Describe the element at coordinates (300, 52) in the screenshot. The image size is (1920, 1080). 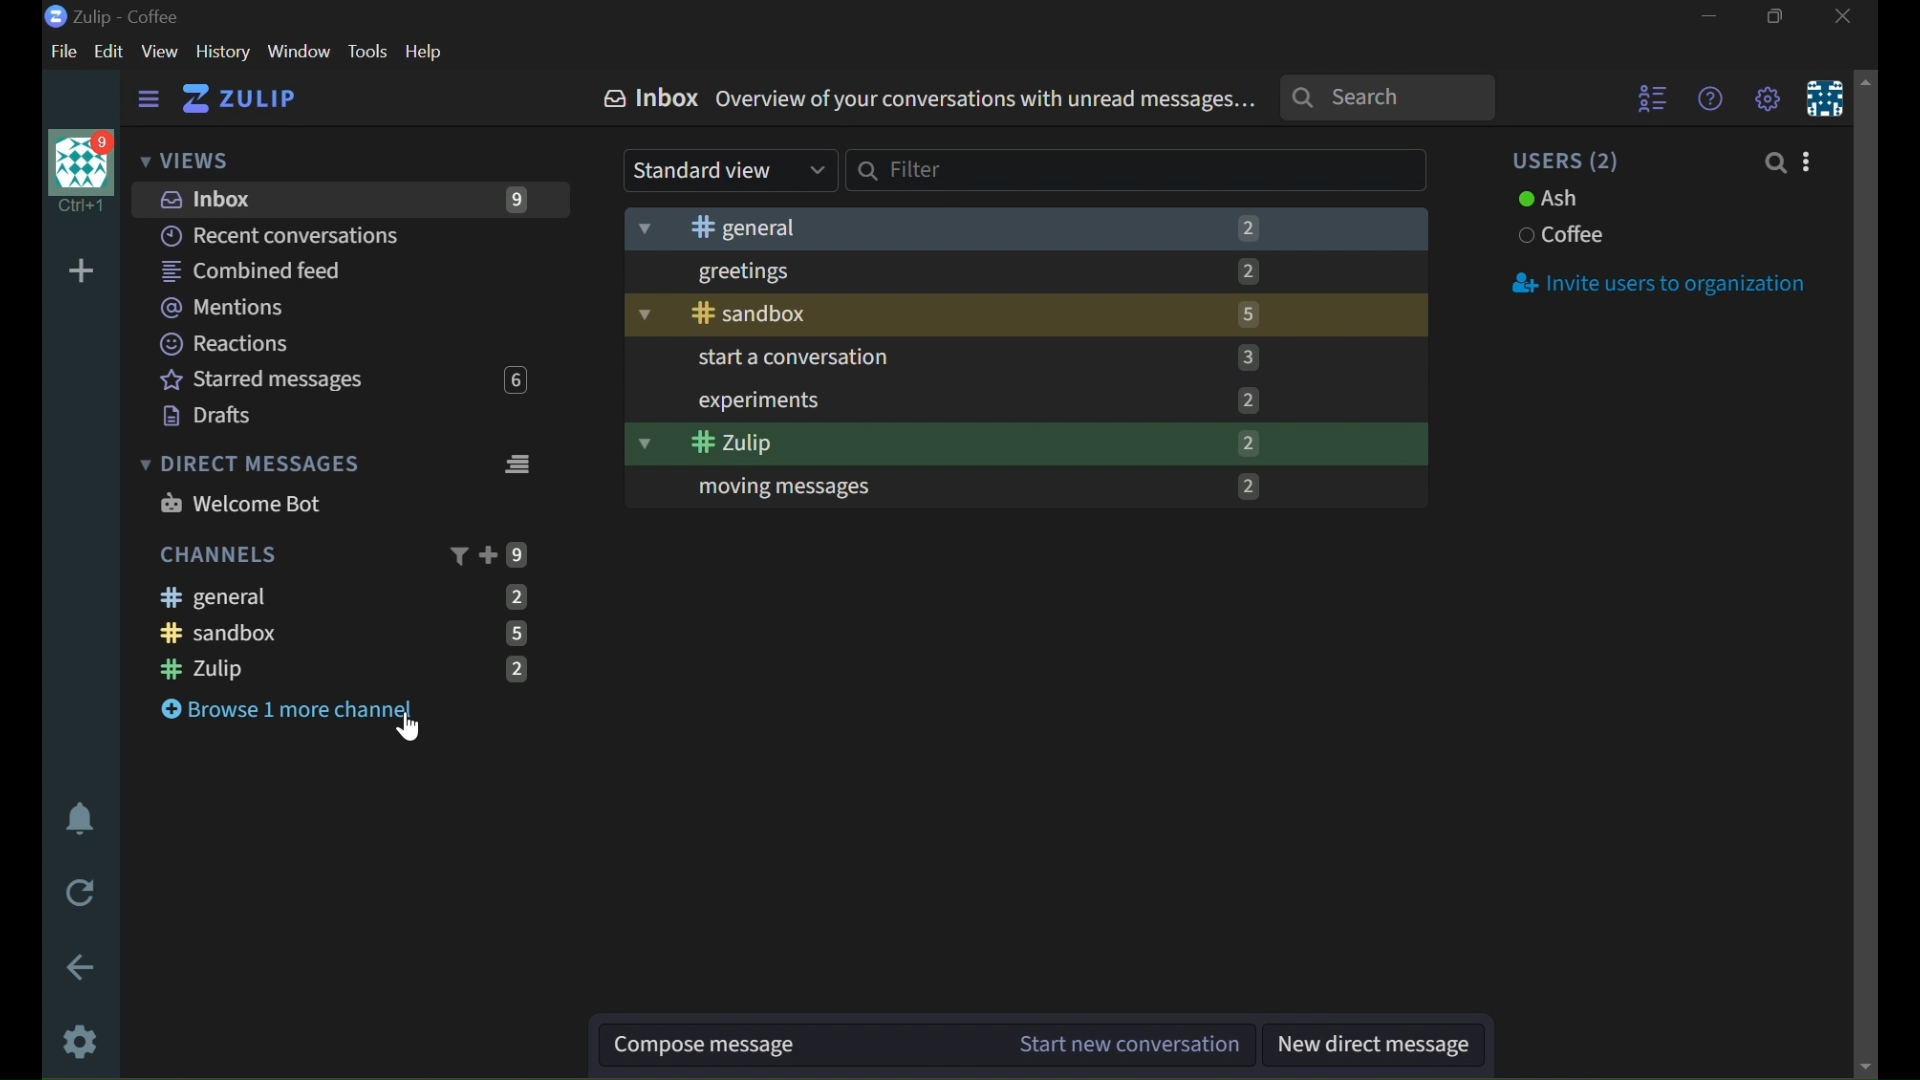
I see `WINDOW` at that location.